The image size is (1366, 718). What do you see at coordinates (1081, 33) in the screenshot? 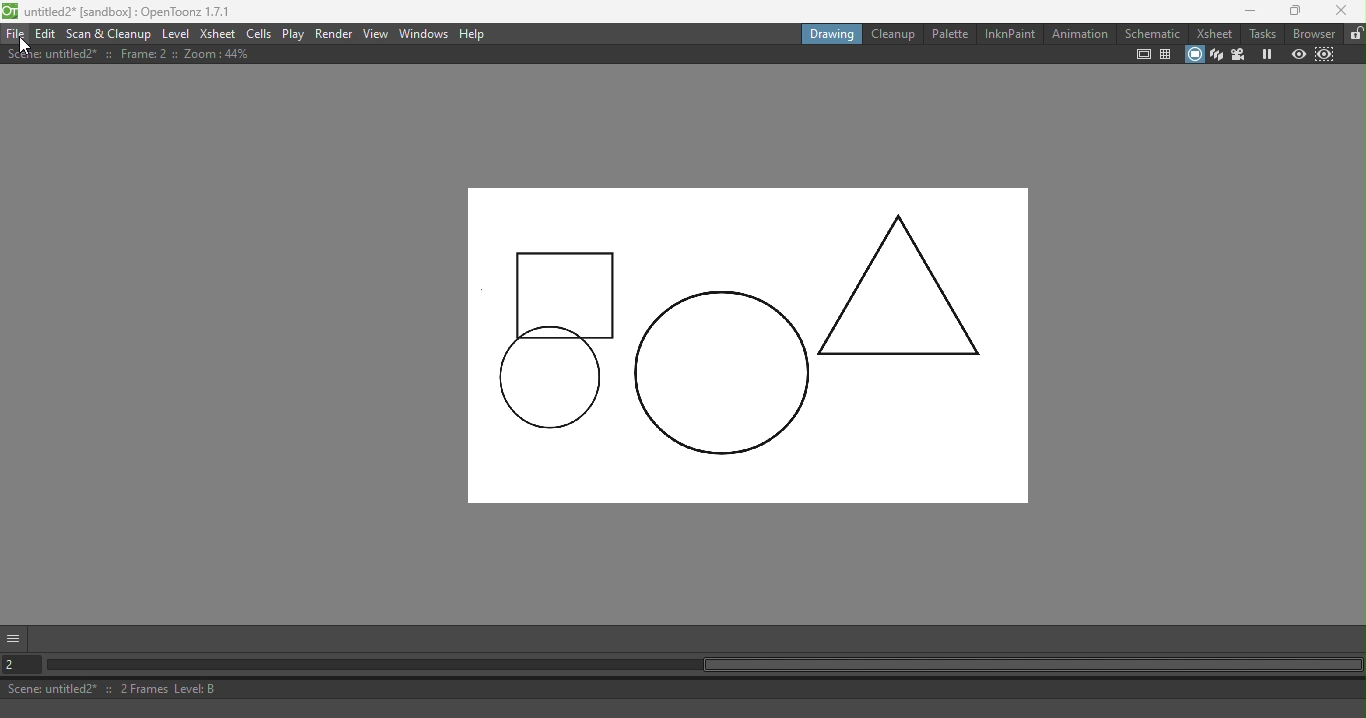
I see `Animation` at bounding box center [1081, 33].